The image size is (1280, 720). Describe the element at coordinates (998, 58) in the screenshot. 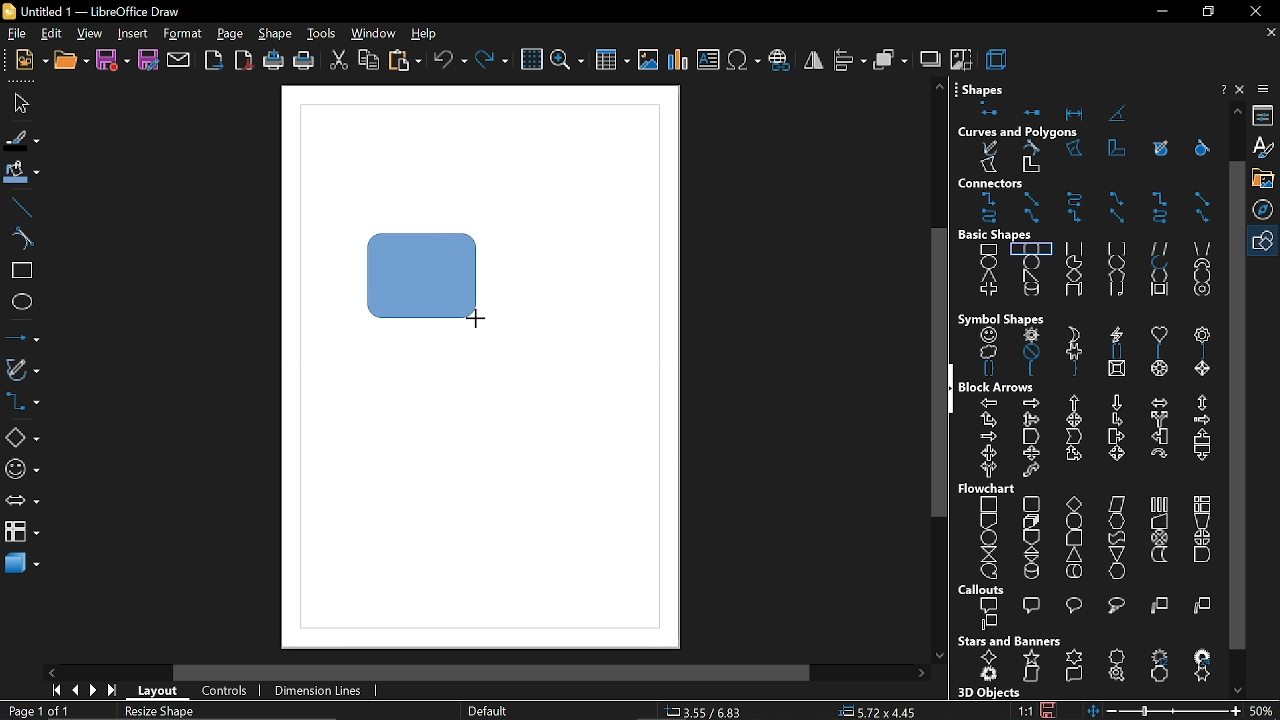

I see `3d effect` at that location.